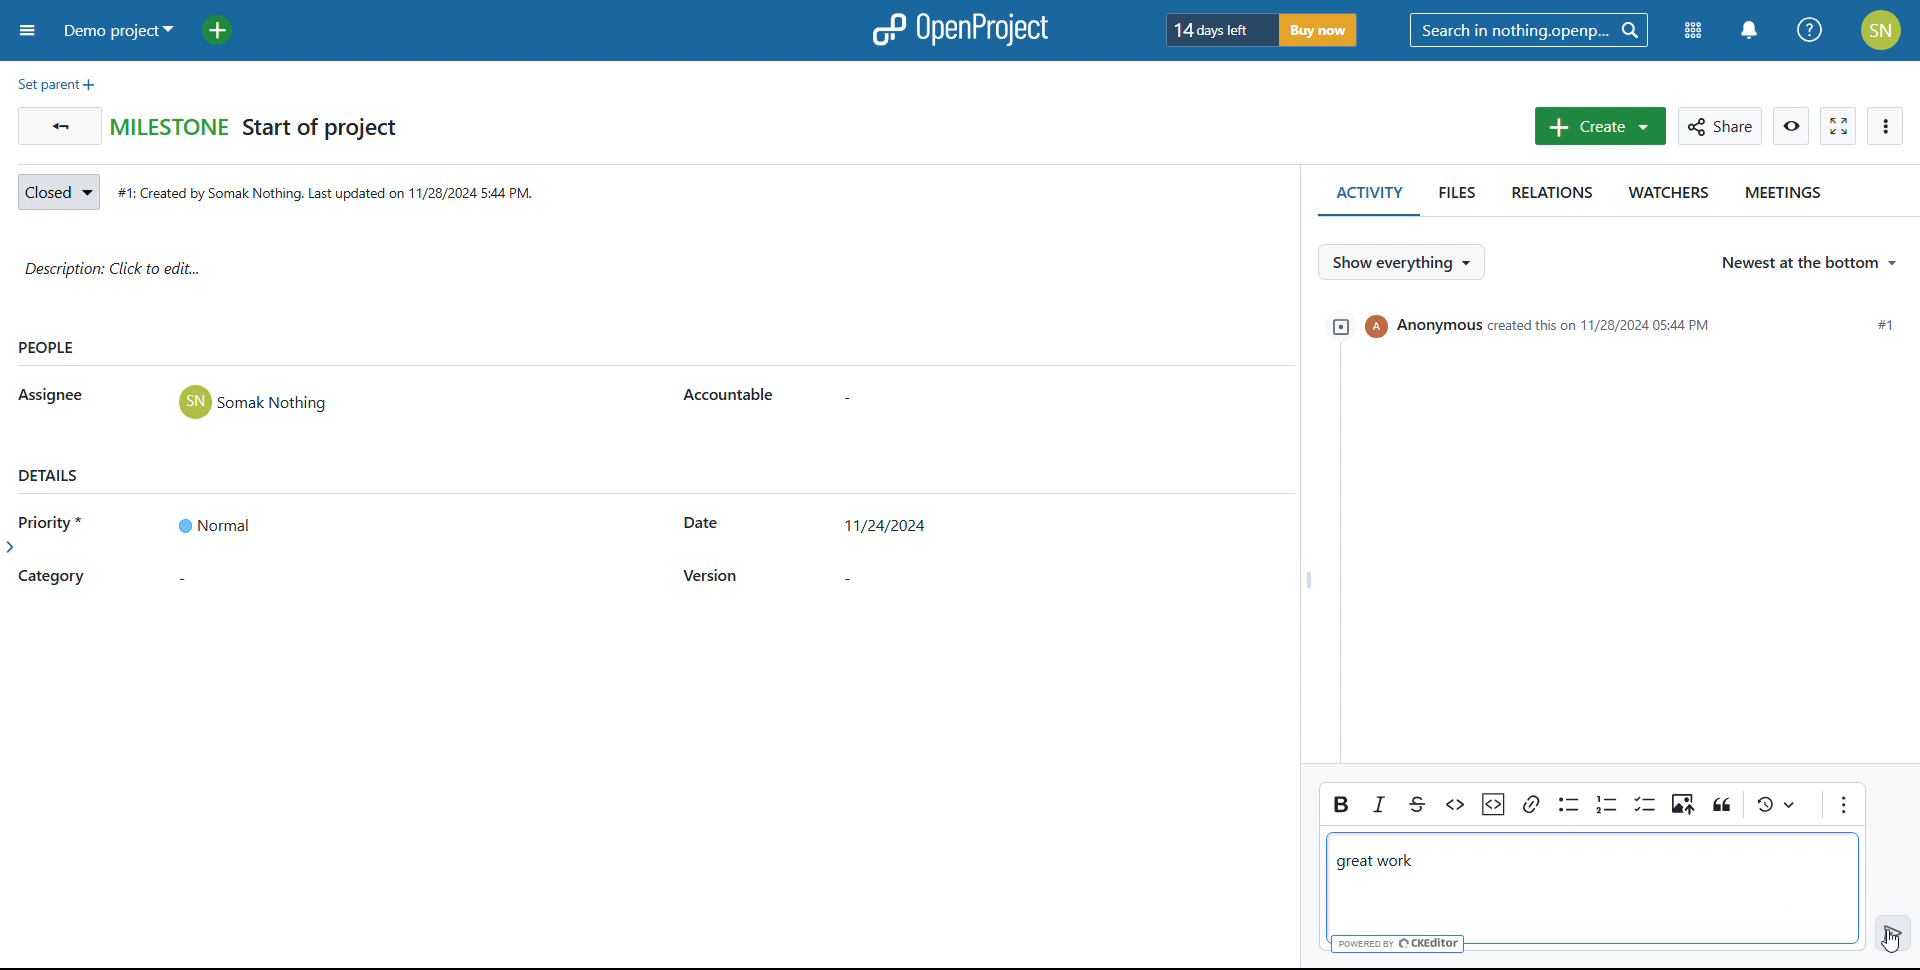 The height and width of the screenshot is (970, 1920). I want to click on priority, so click(58, 521).